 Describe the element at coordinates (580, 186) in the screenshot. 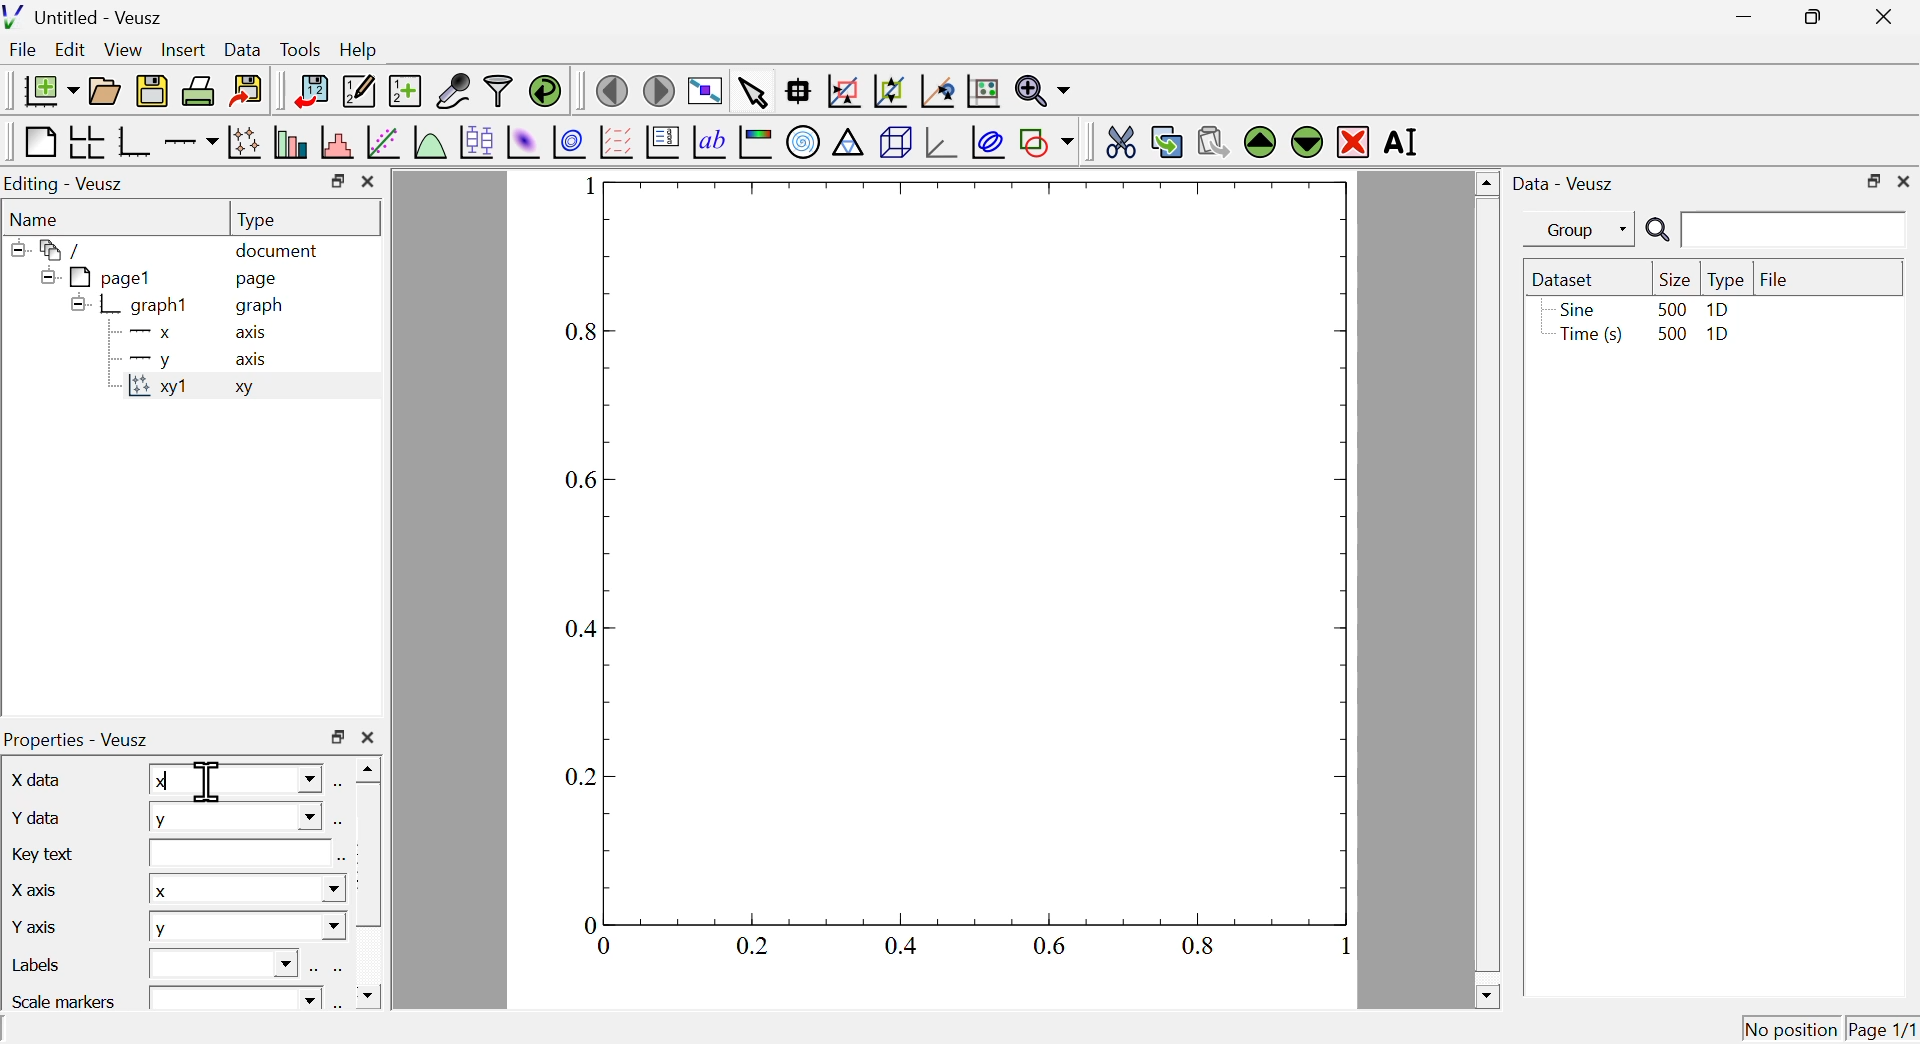

I see `1` at that location.